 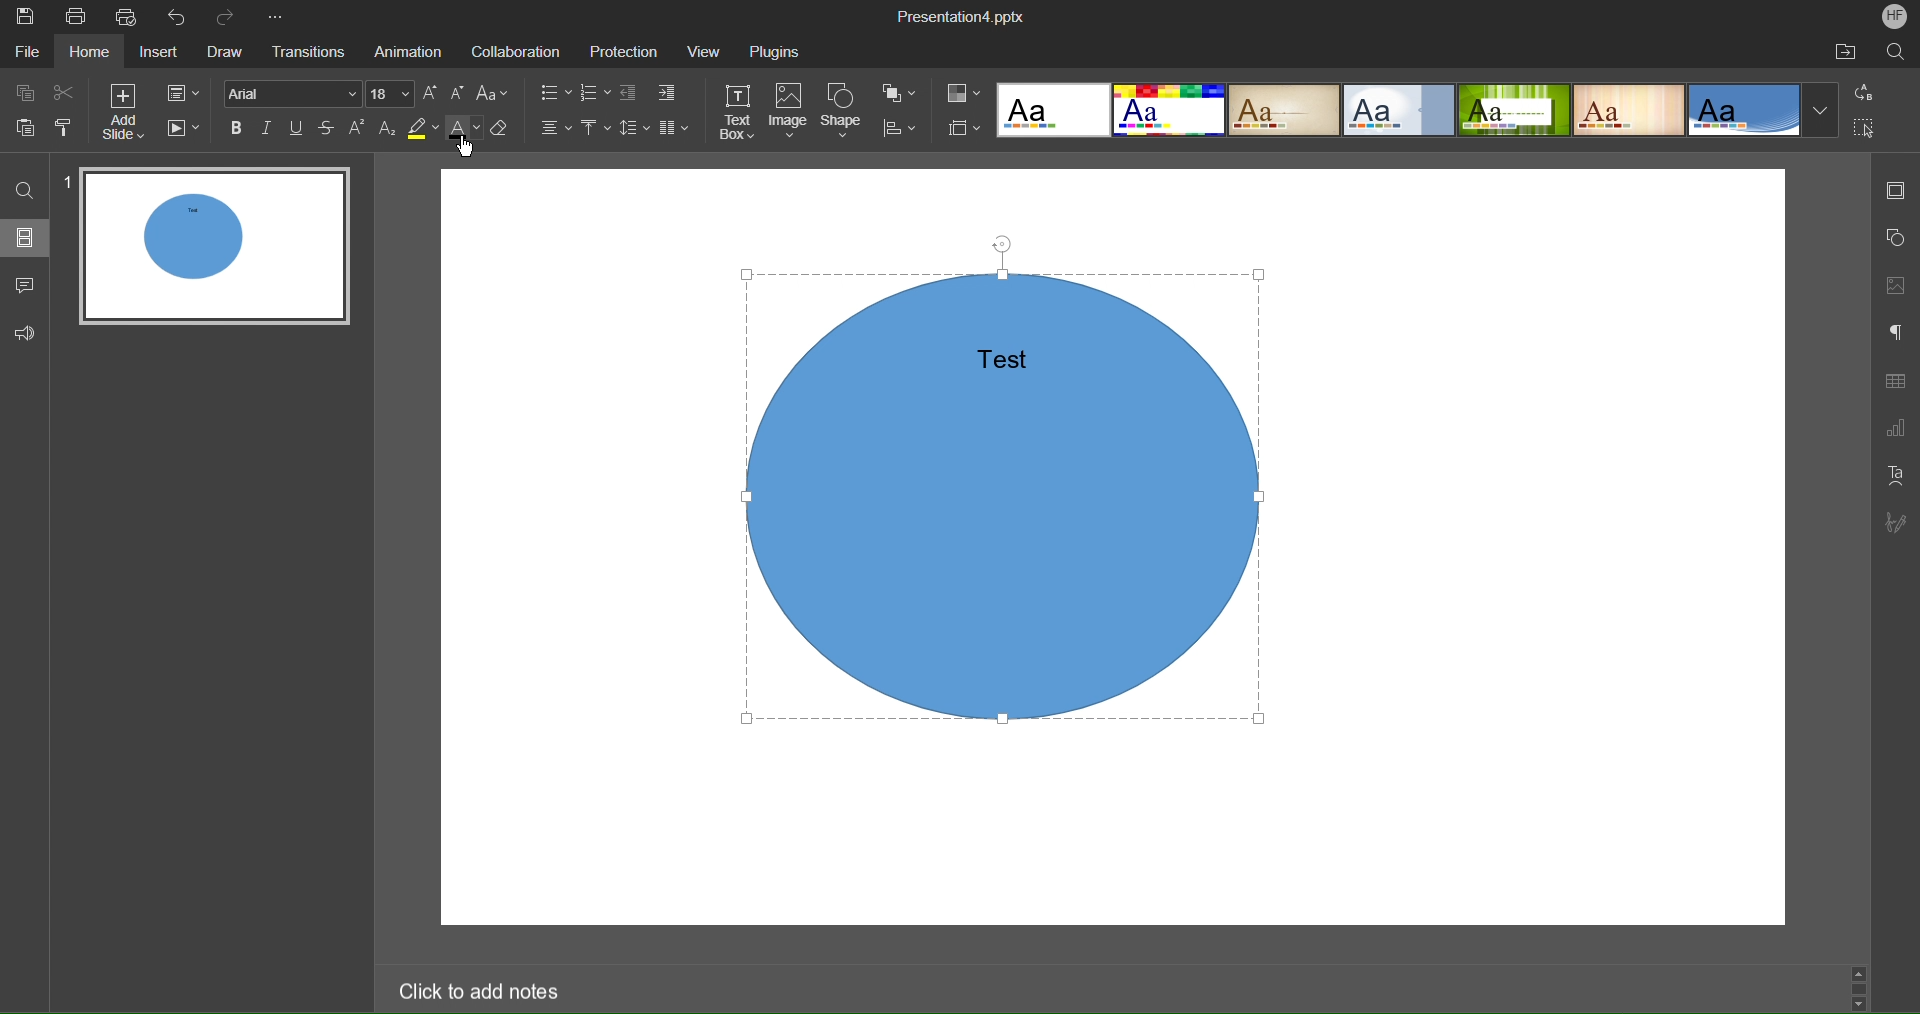 What do you see at coordinates (82, 19) in the screenshot?
I see `Print` at bounding box center [82, 19].